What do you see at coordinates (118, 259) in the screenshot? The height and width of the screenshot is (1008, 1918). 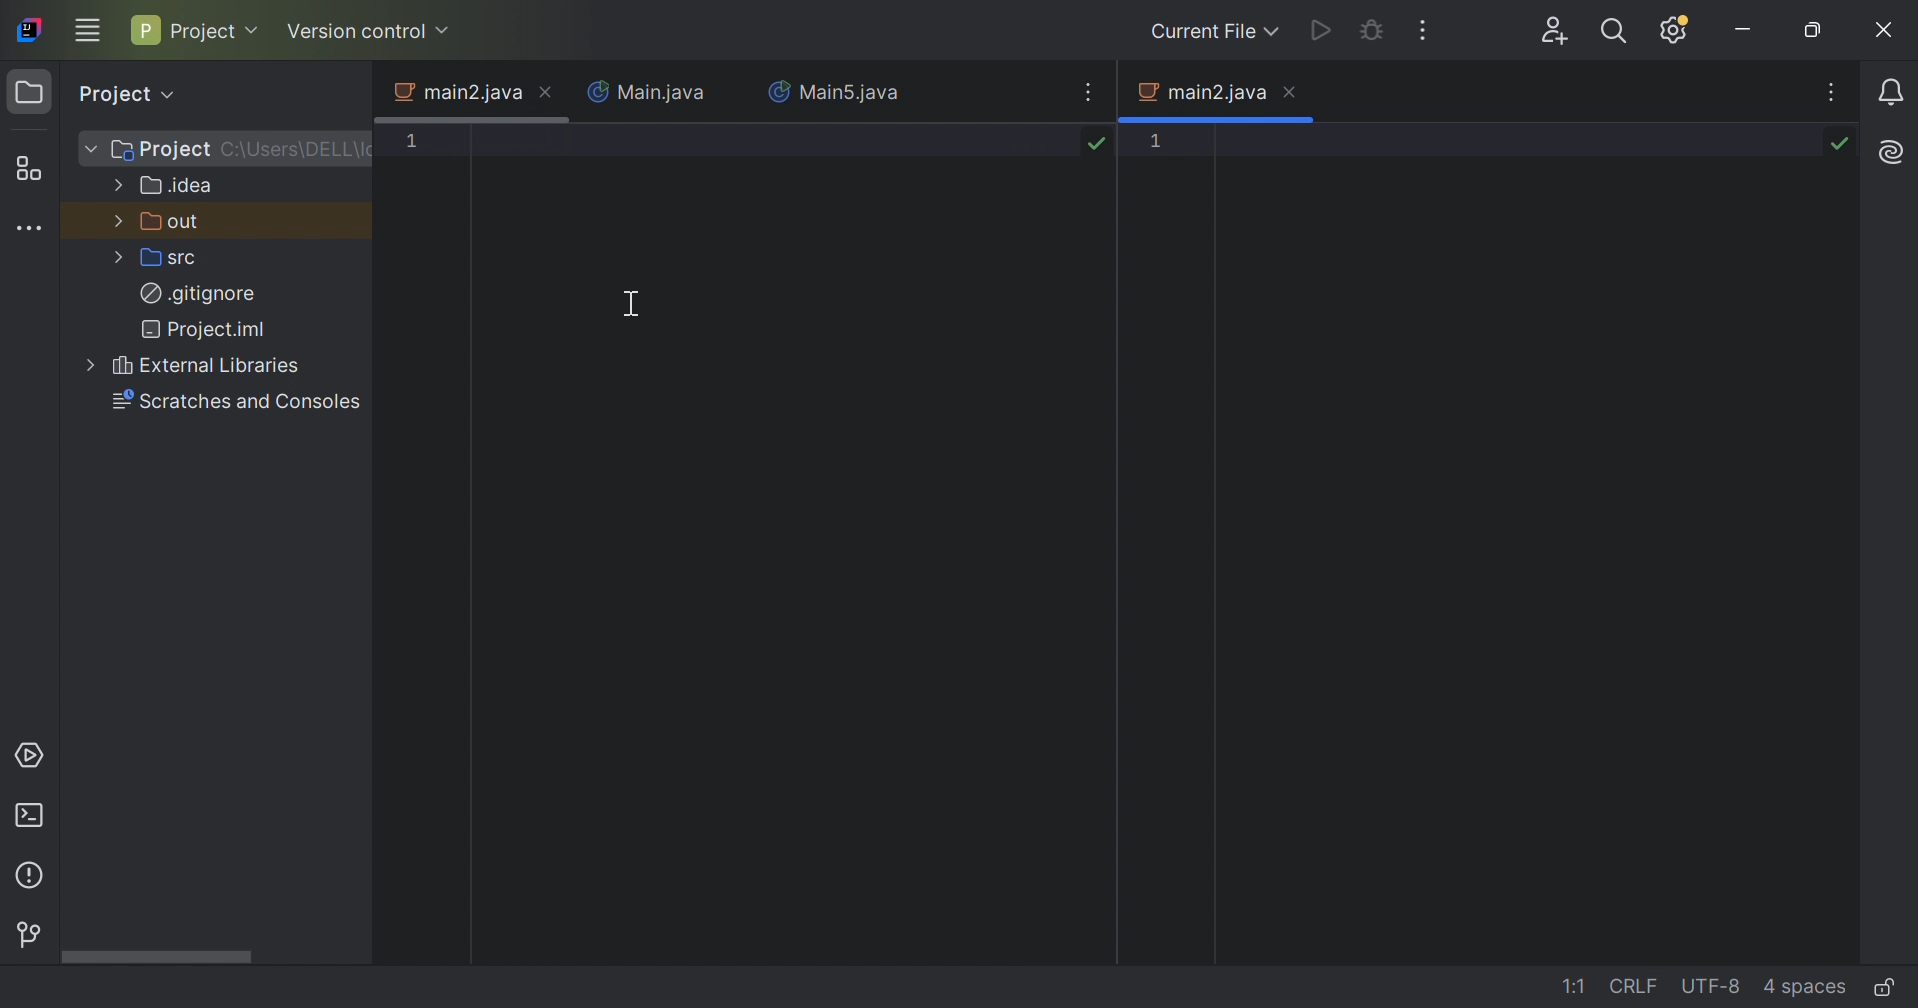 I see `More` at bounding box center [118, 259].